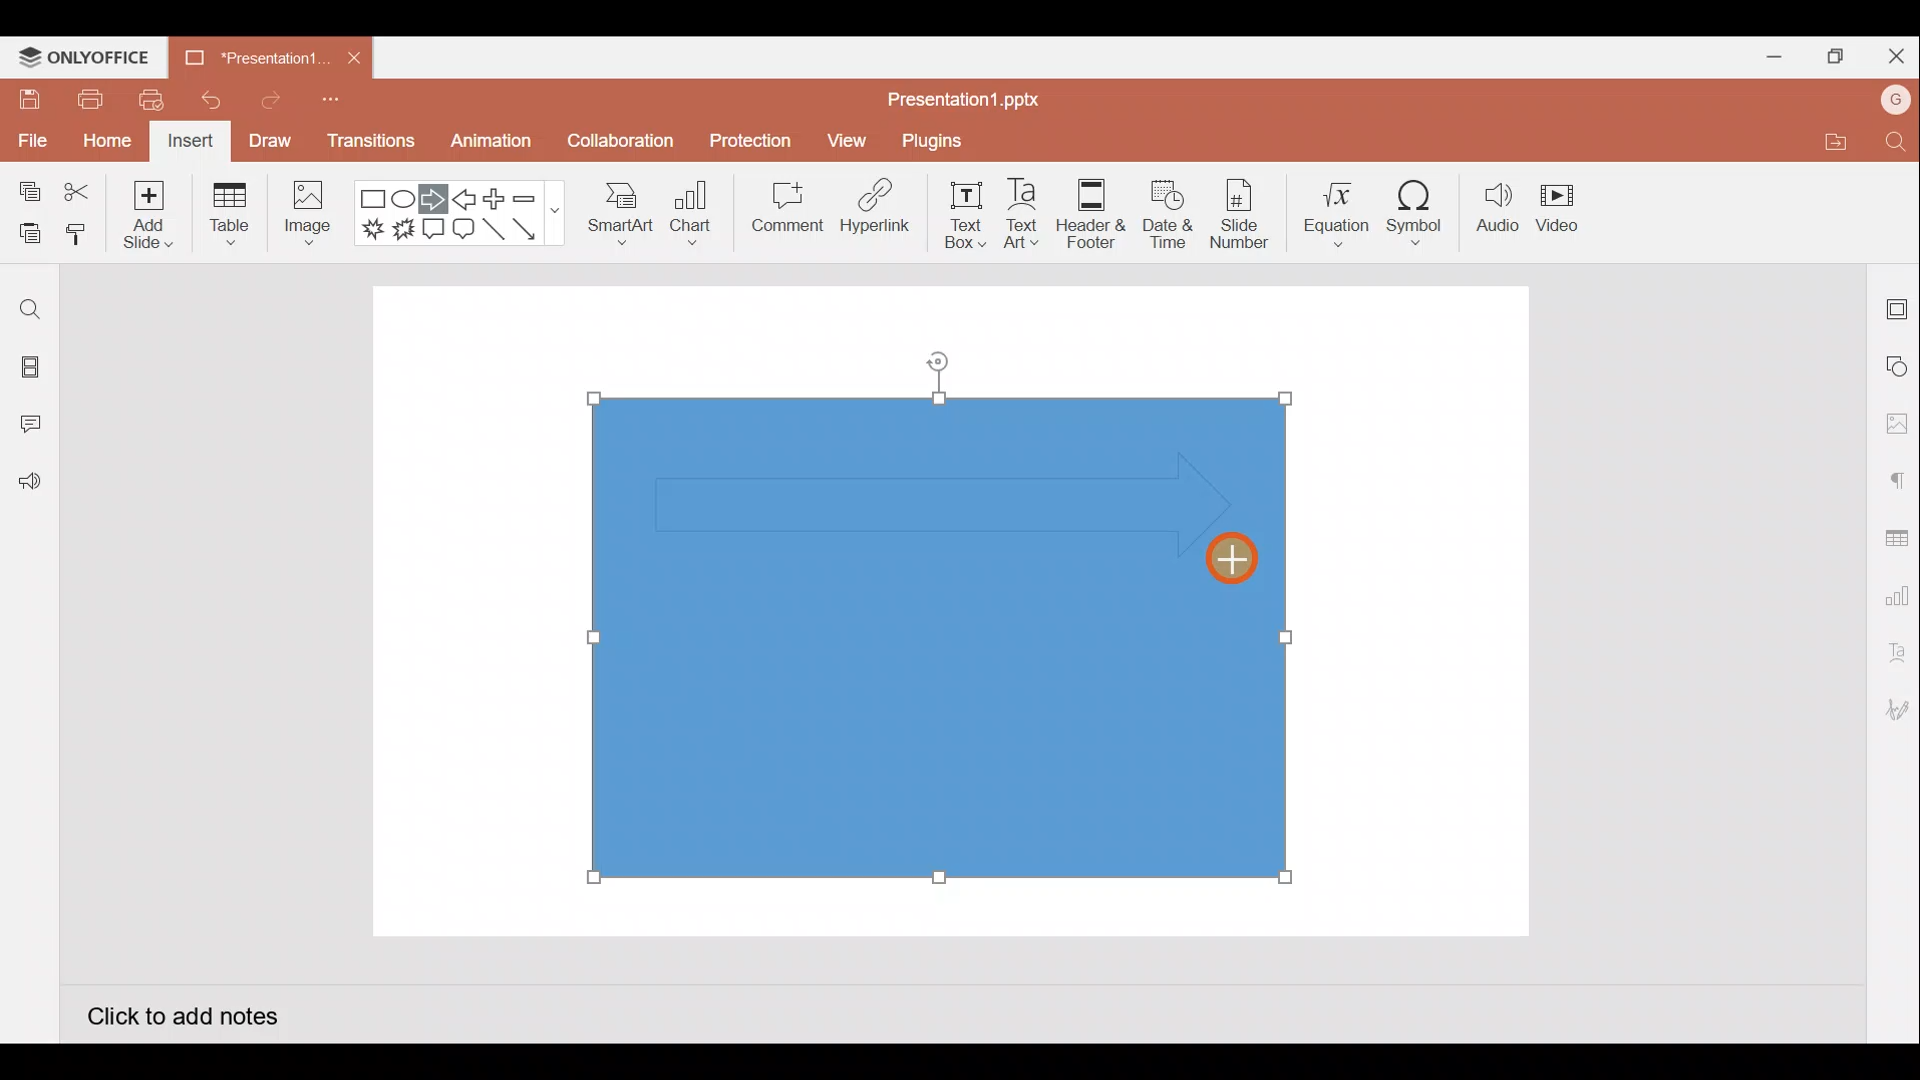 The height and width of the screenshot is (1080, 1920). Describe the element at coordinates (944, 491) in the screenshot. I see `Inserted arrow shape on rectangle` at that location.